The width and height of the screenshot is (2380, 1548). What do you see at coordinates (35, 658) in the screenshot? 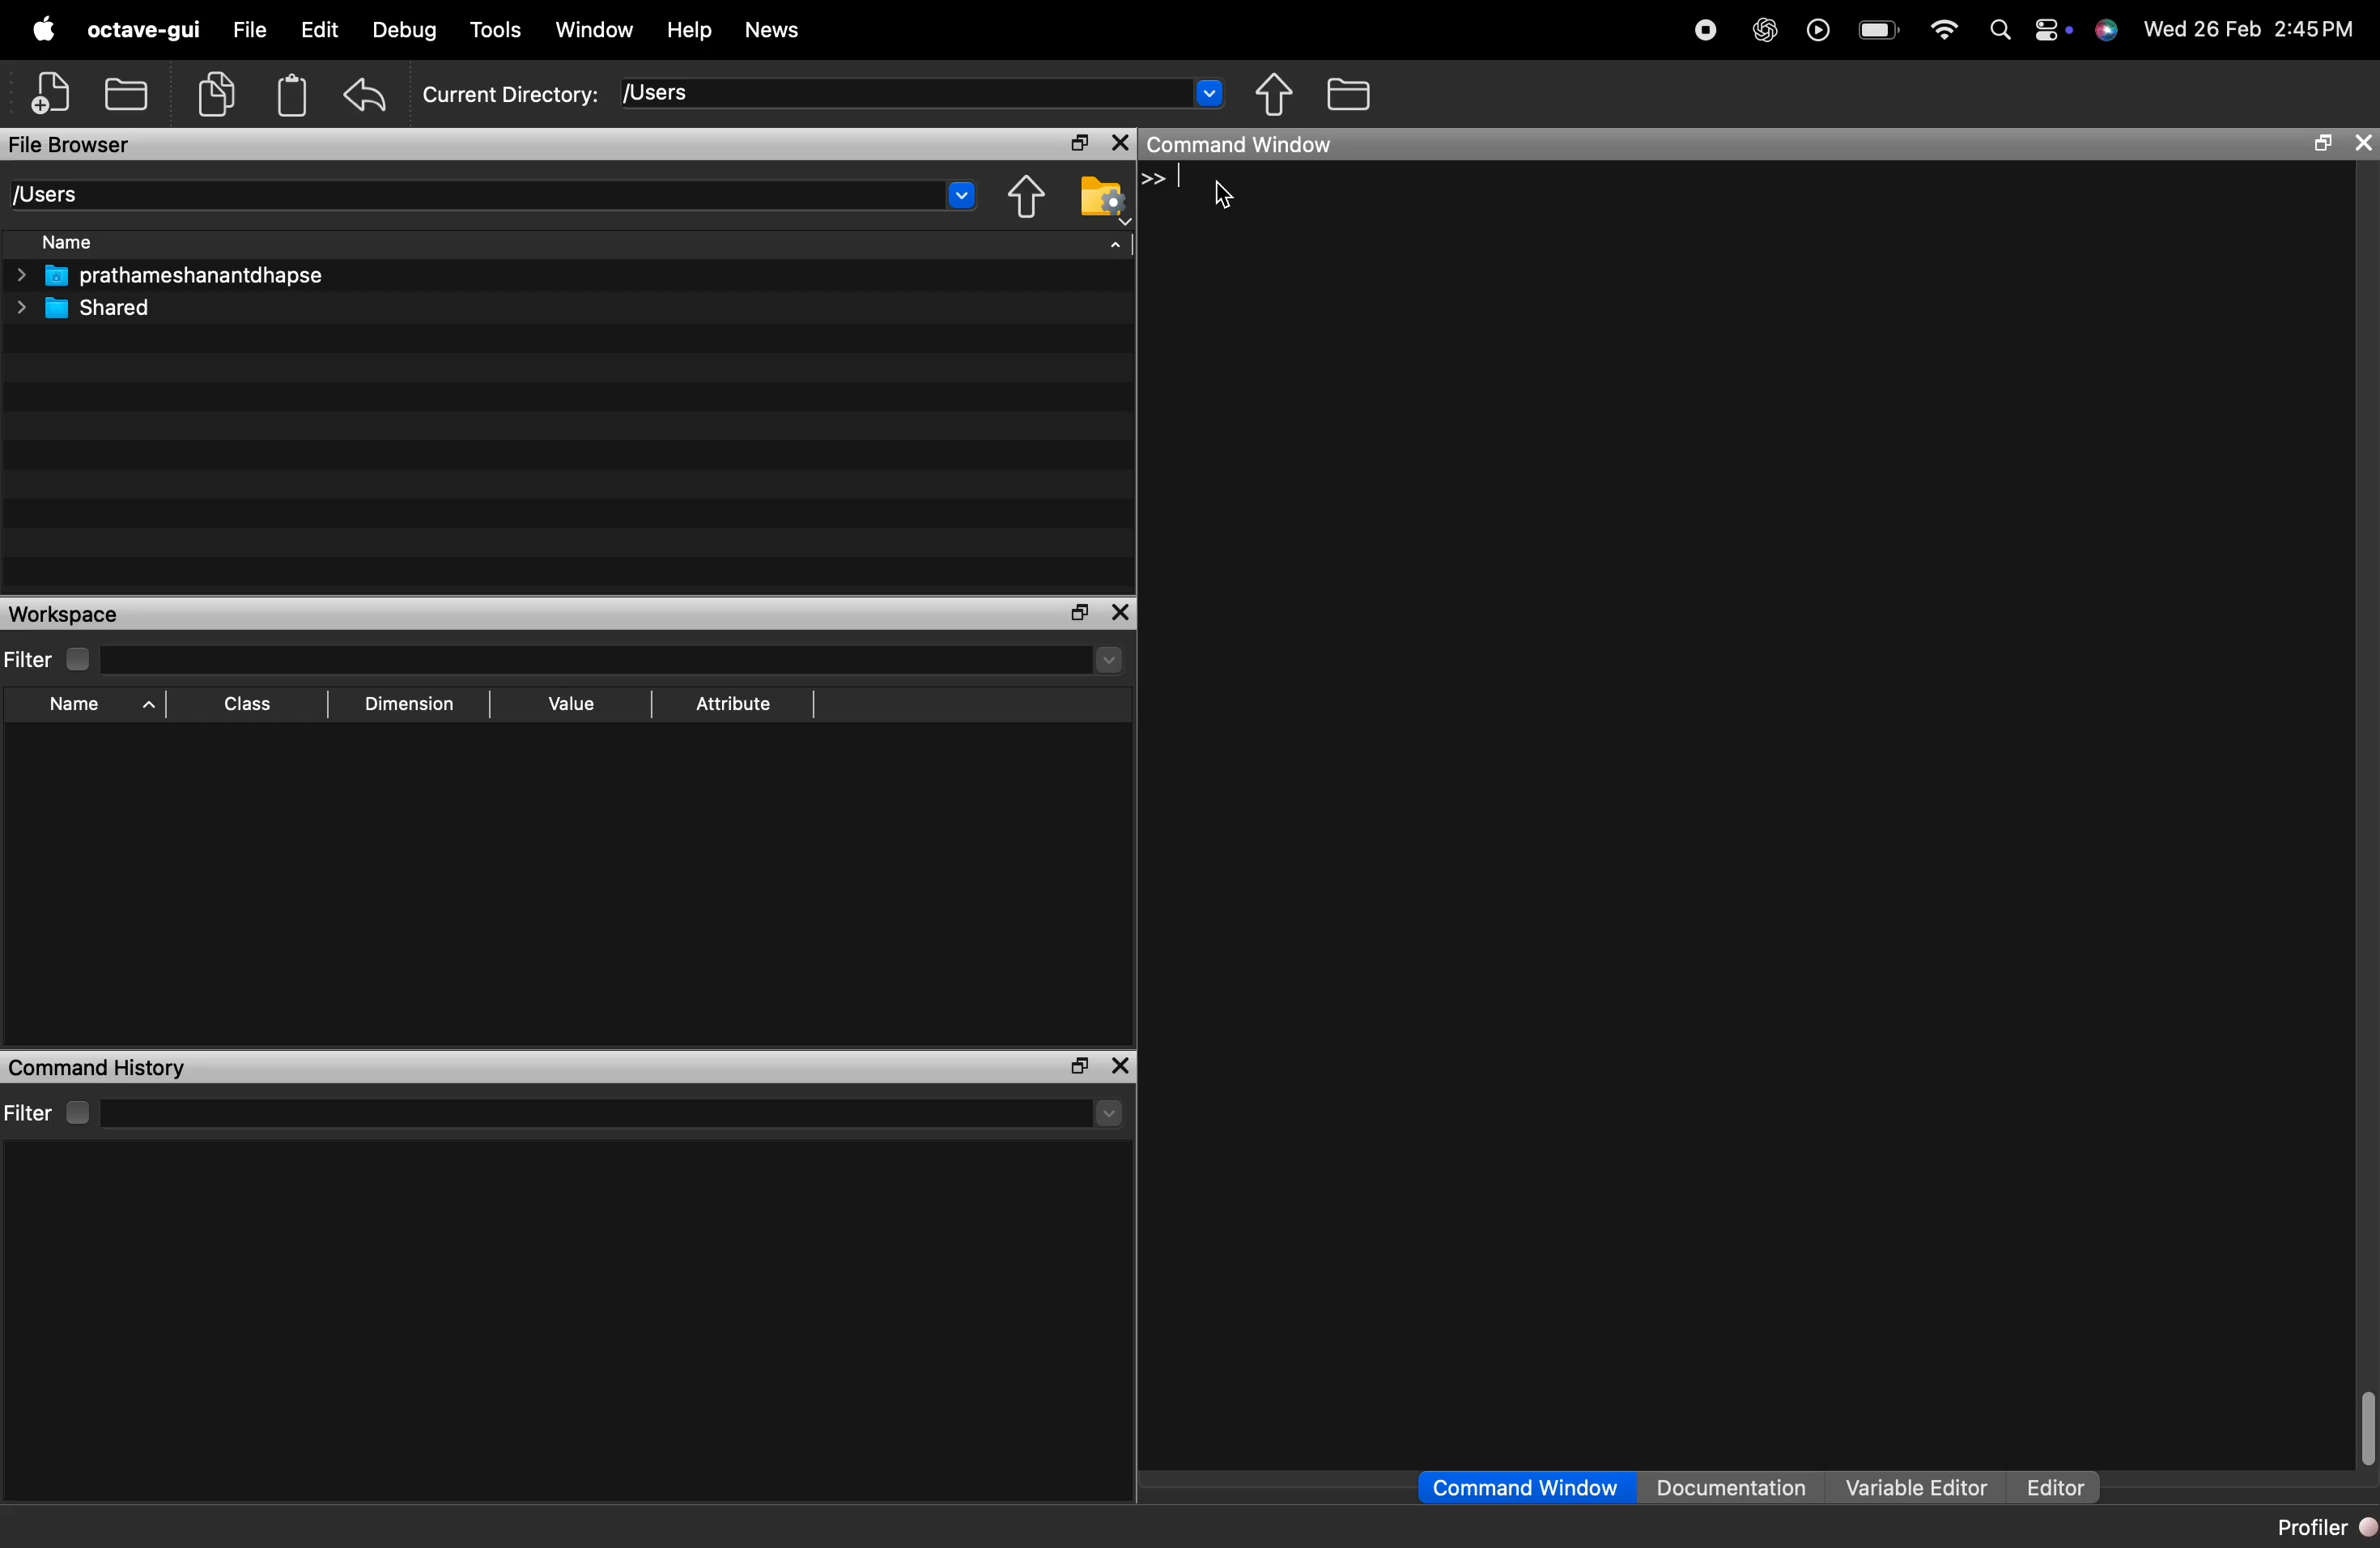
I see `Filter` at bounding box center [35, 658].